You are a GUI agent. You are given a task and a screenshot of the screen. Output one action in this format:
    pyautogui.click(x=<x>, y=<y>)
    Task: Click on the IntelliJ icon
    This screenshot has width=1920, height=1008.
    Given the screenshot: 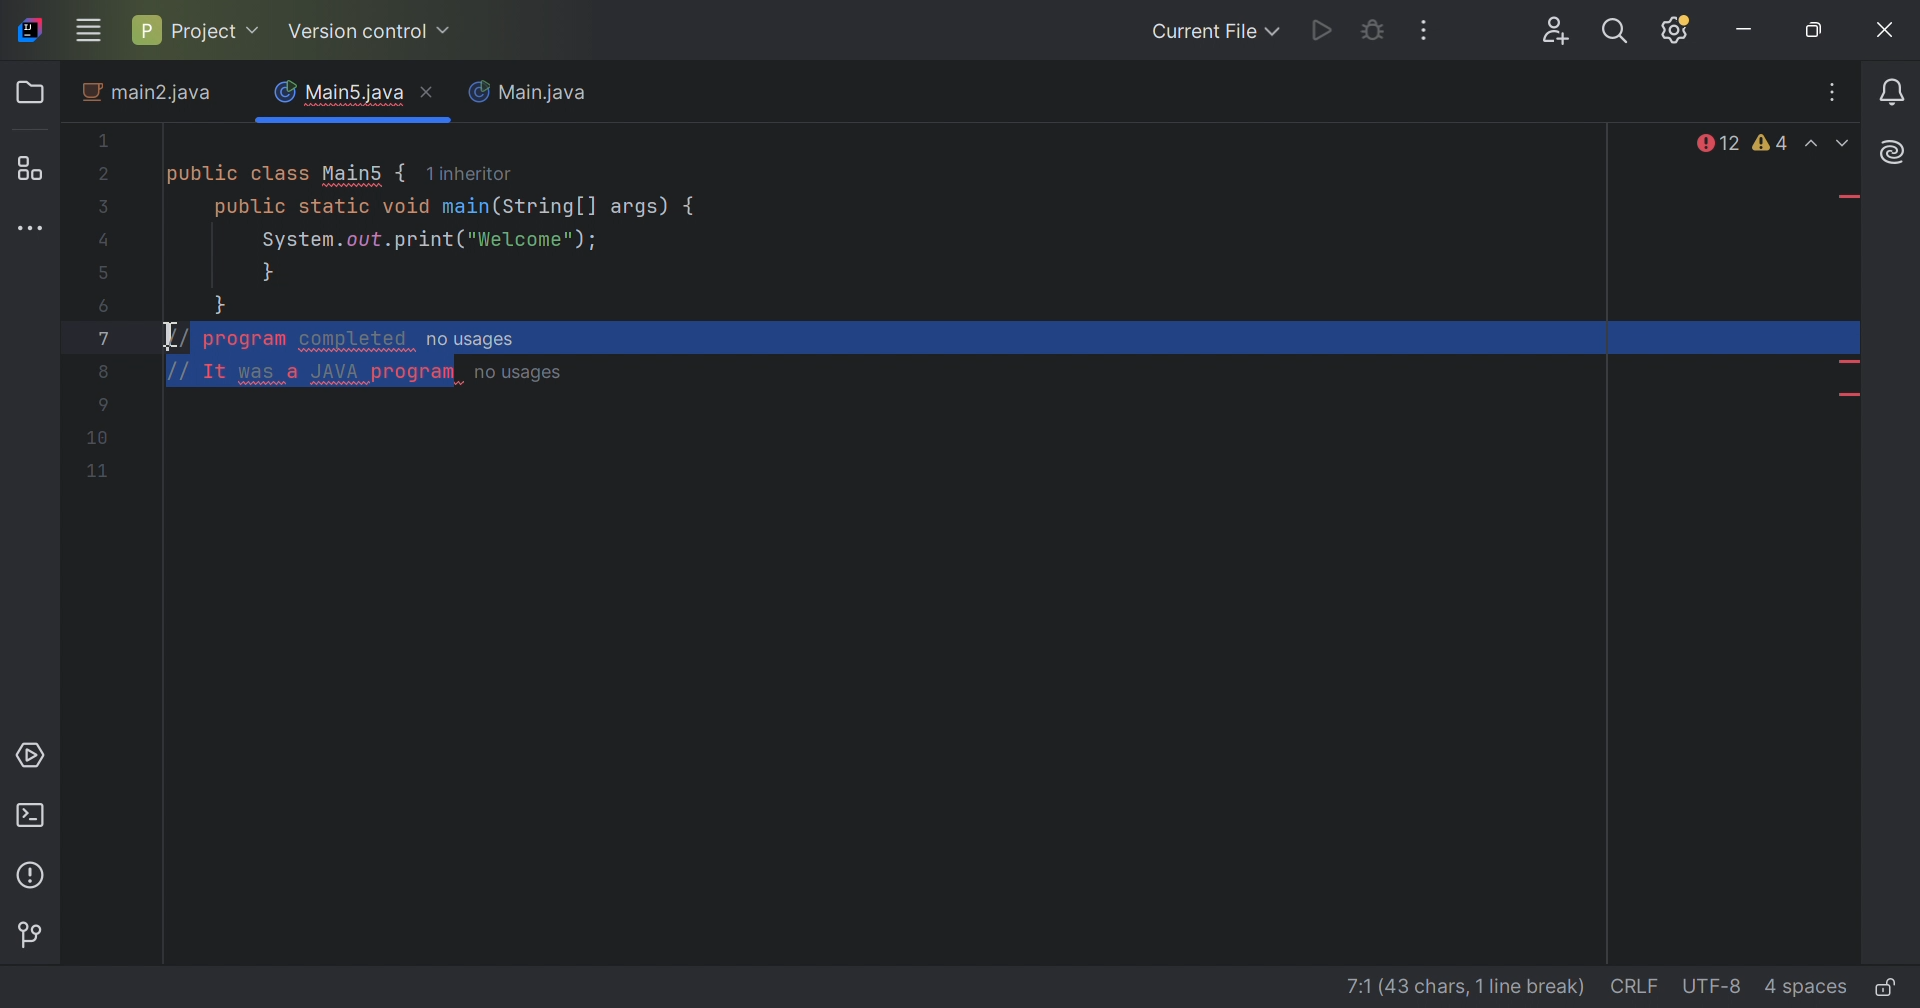 What is the action you would take?
    pyautogui.click(x=30, y=30)
    